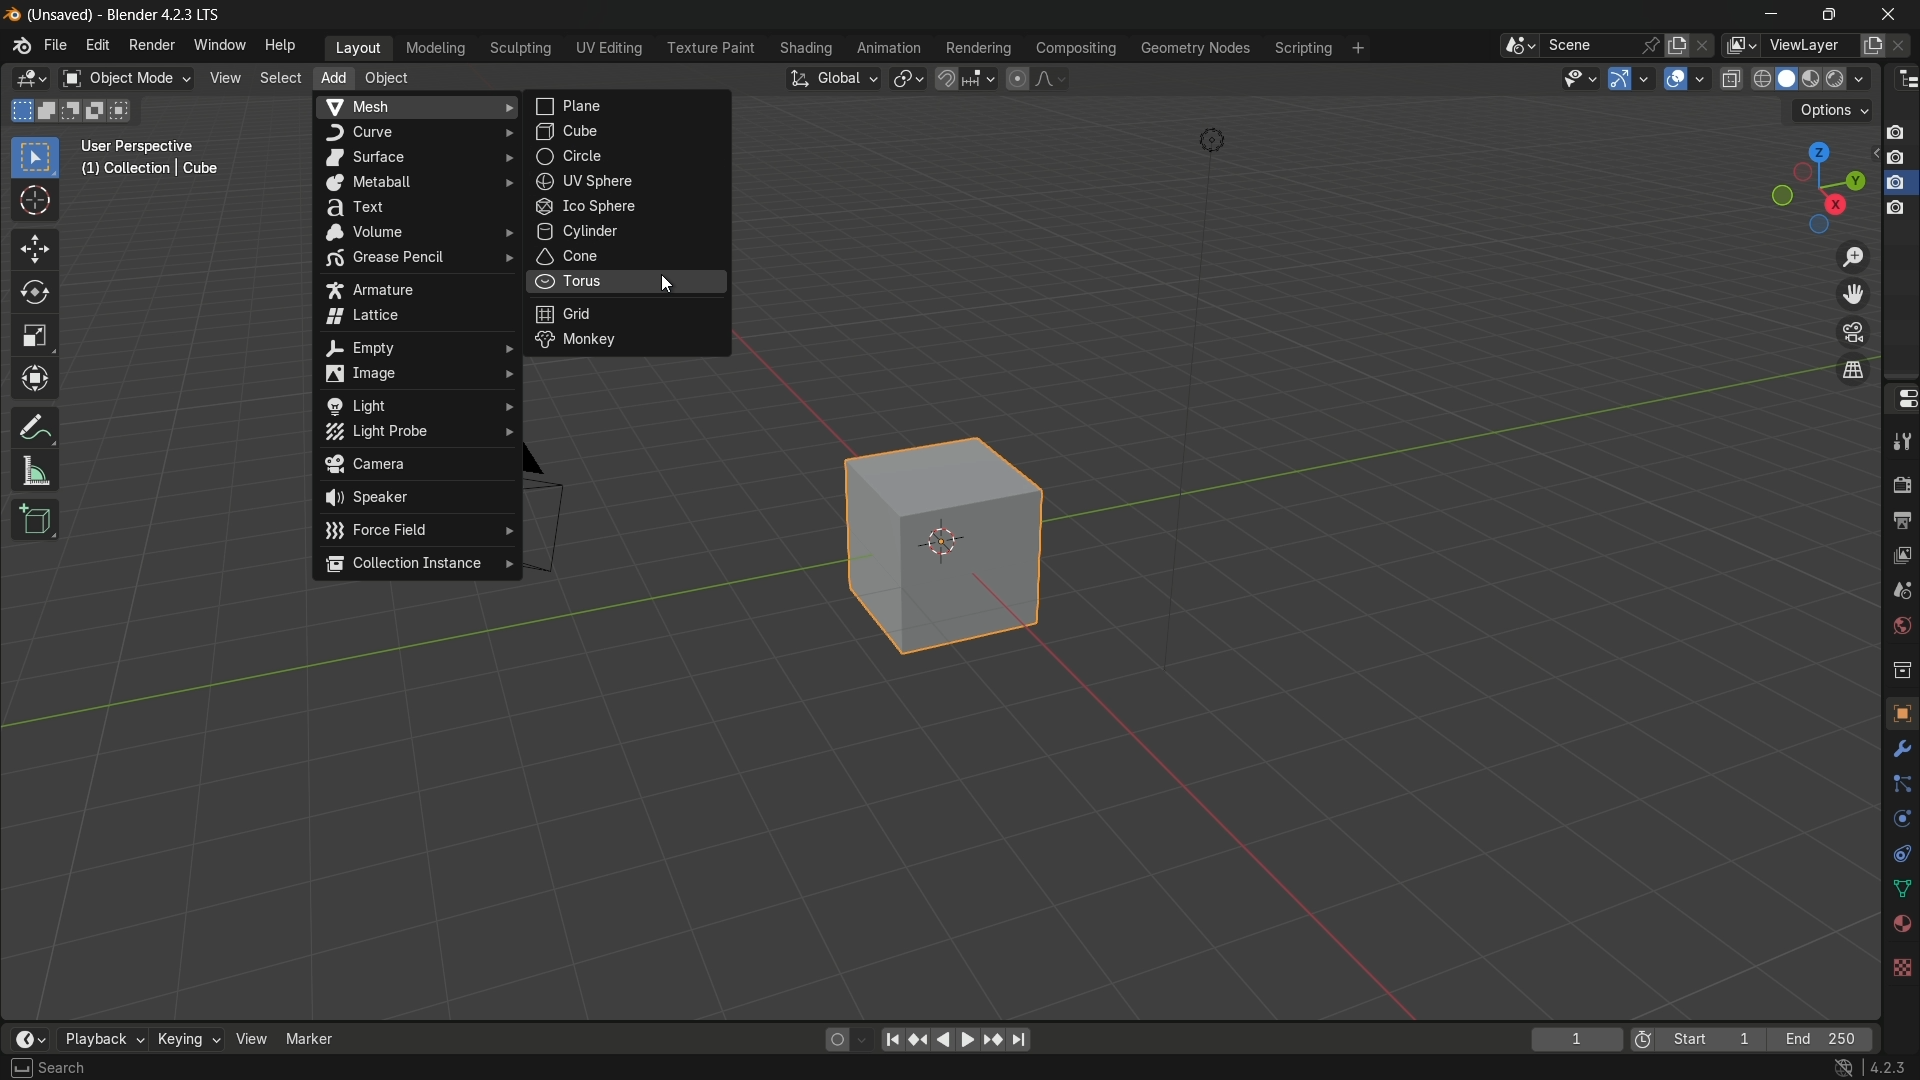  Describe the element at coordinates (186, 1038) in the screenshot. I see `keying` at that location.